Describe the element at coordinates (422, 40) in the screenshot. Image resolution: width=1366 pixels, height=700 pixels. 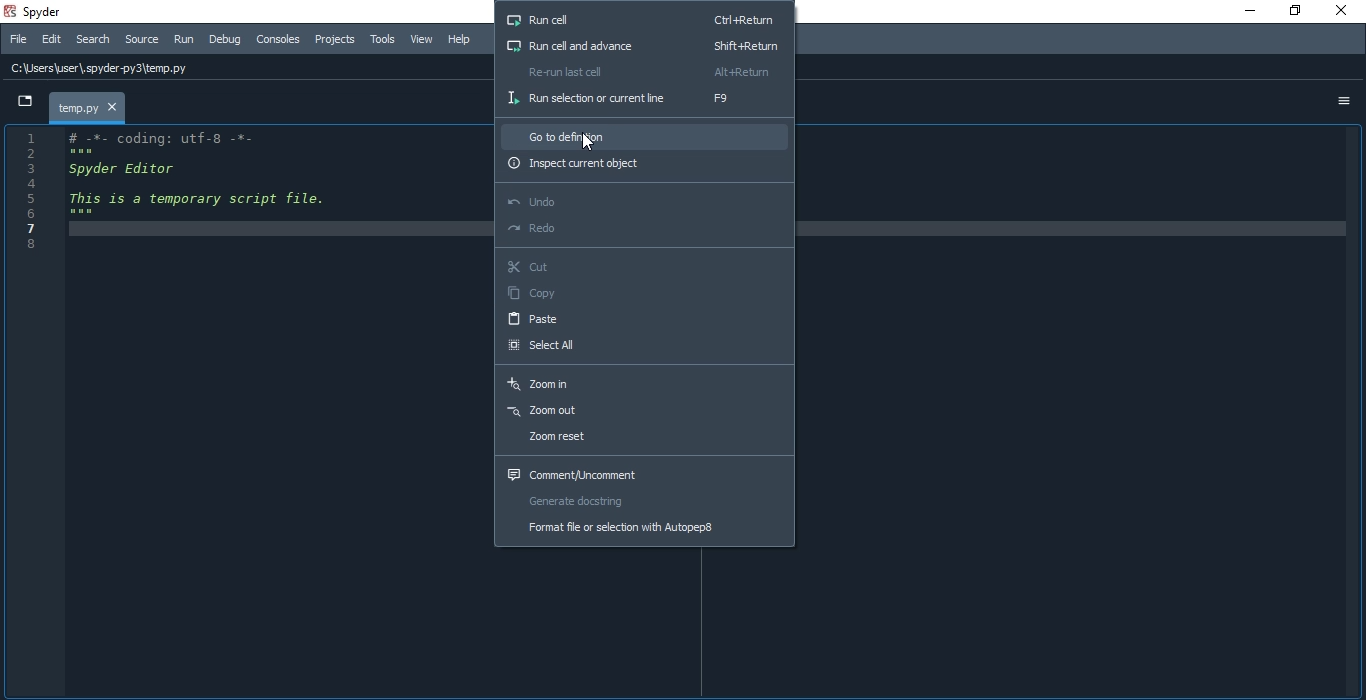
I see `View` at that location.